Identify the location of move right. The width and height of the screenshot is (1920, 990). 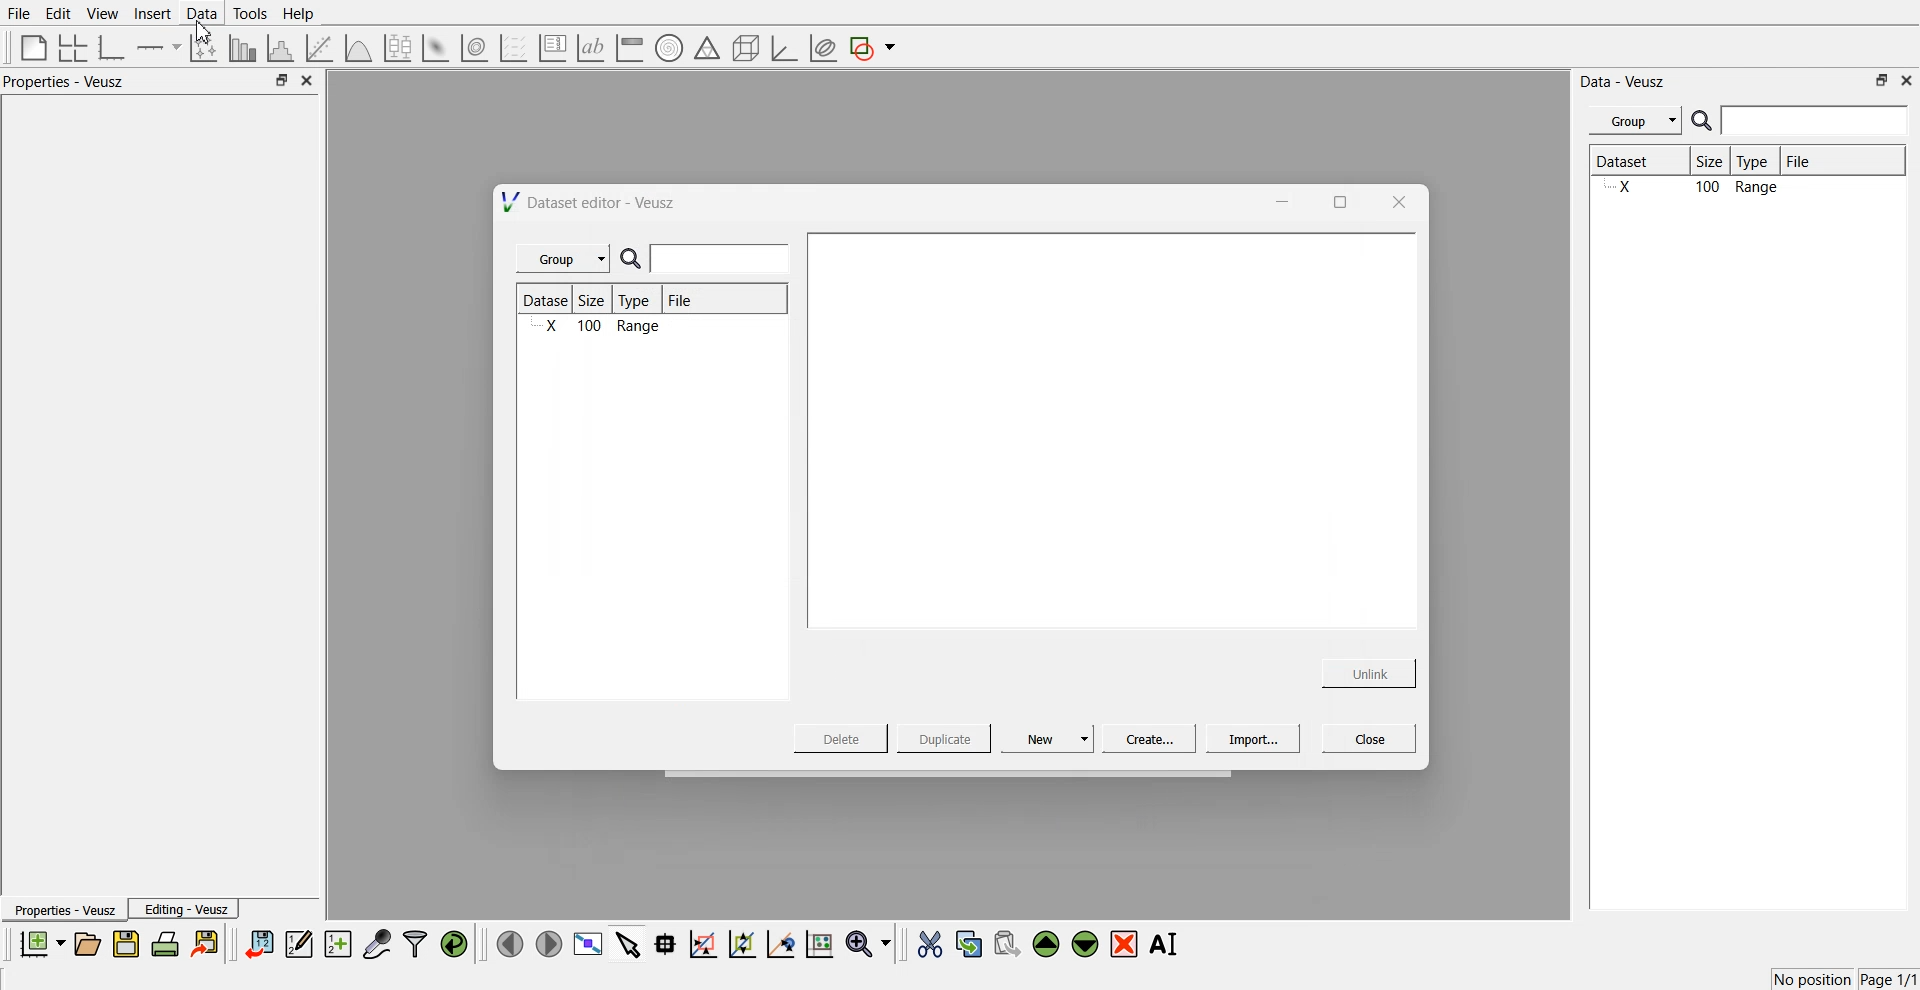
(548, 942).